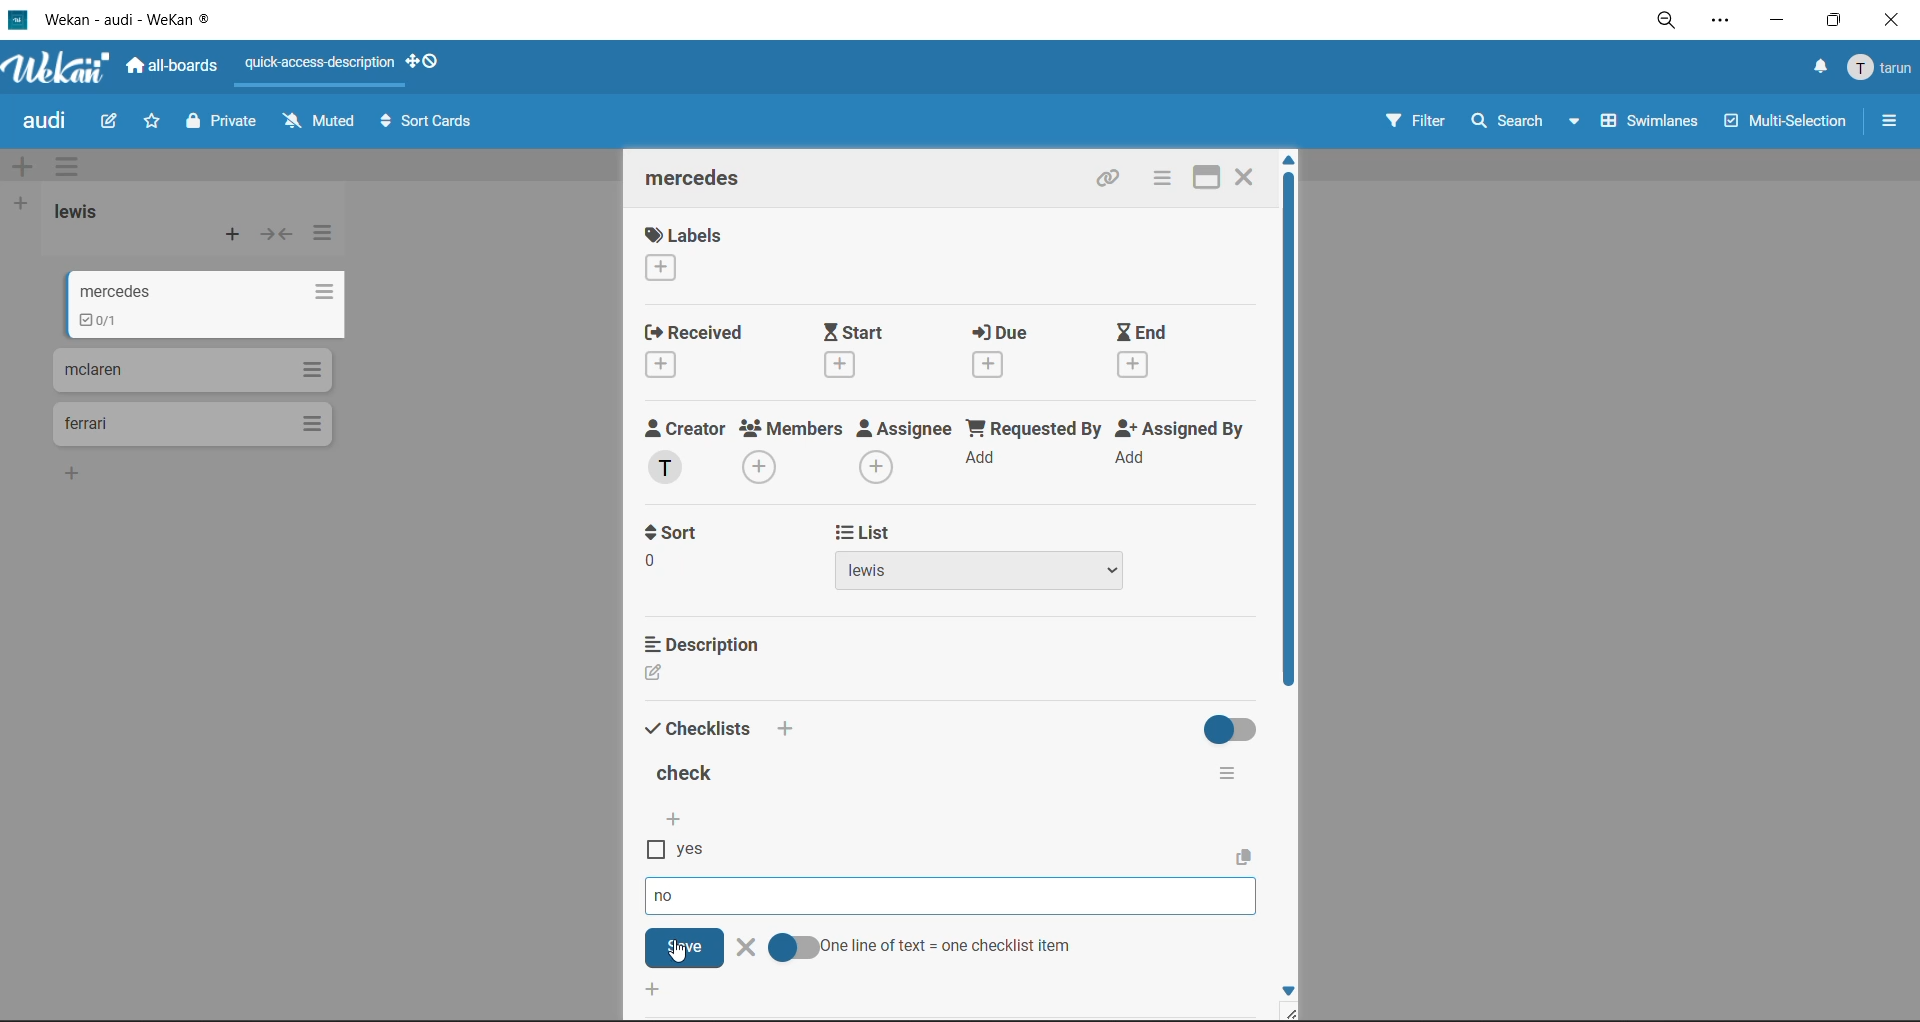 The width and height of the screenshot is (1920, 1022). What do you see at coordinates (675, 571) in the screenshot?
I see `sort` at bounding box center [675, 571].